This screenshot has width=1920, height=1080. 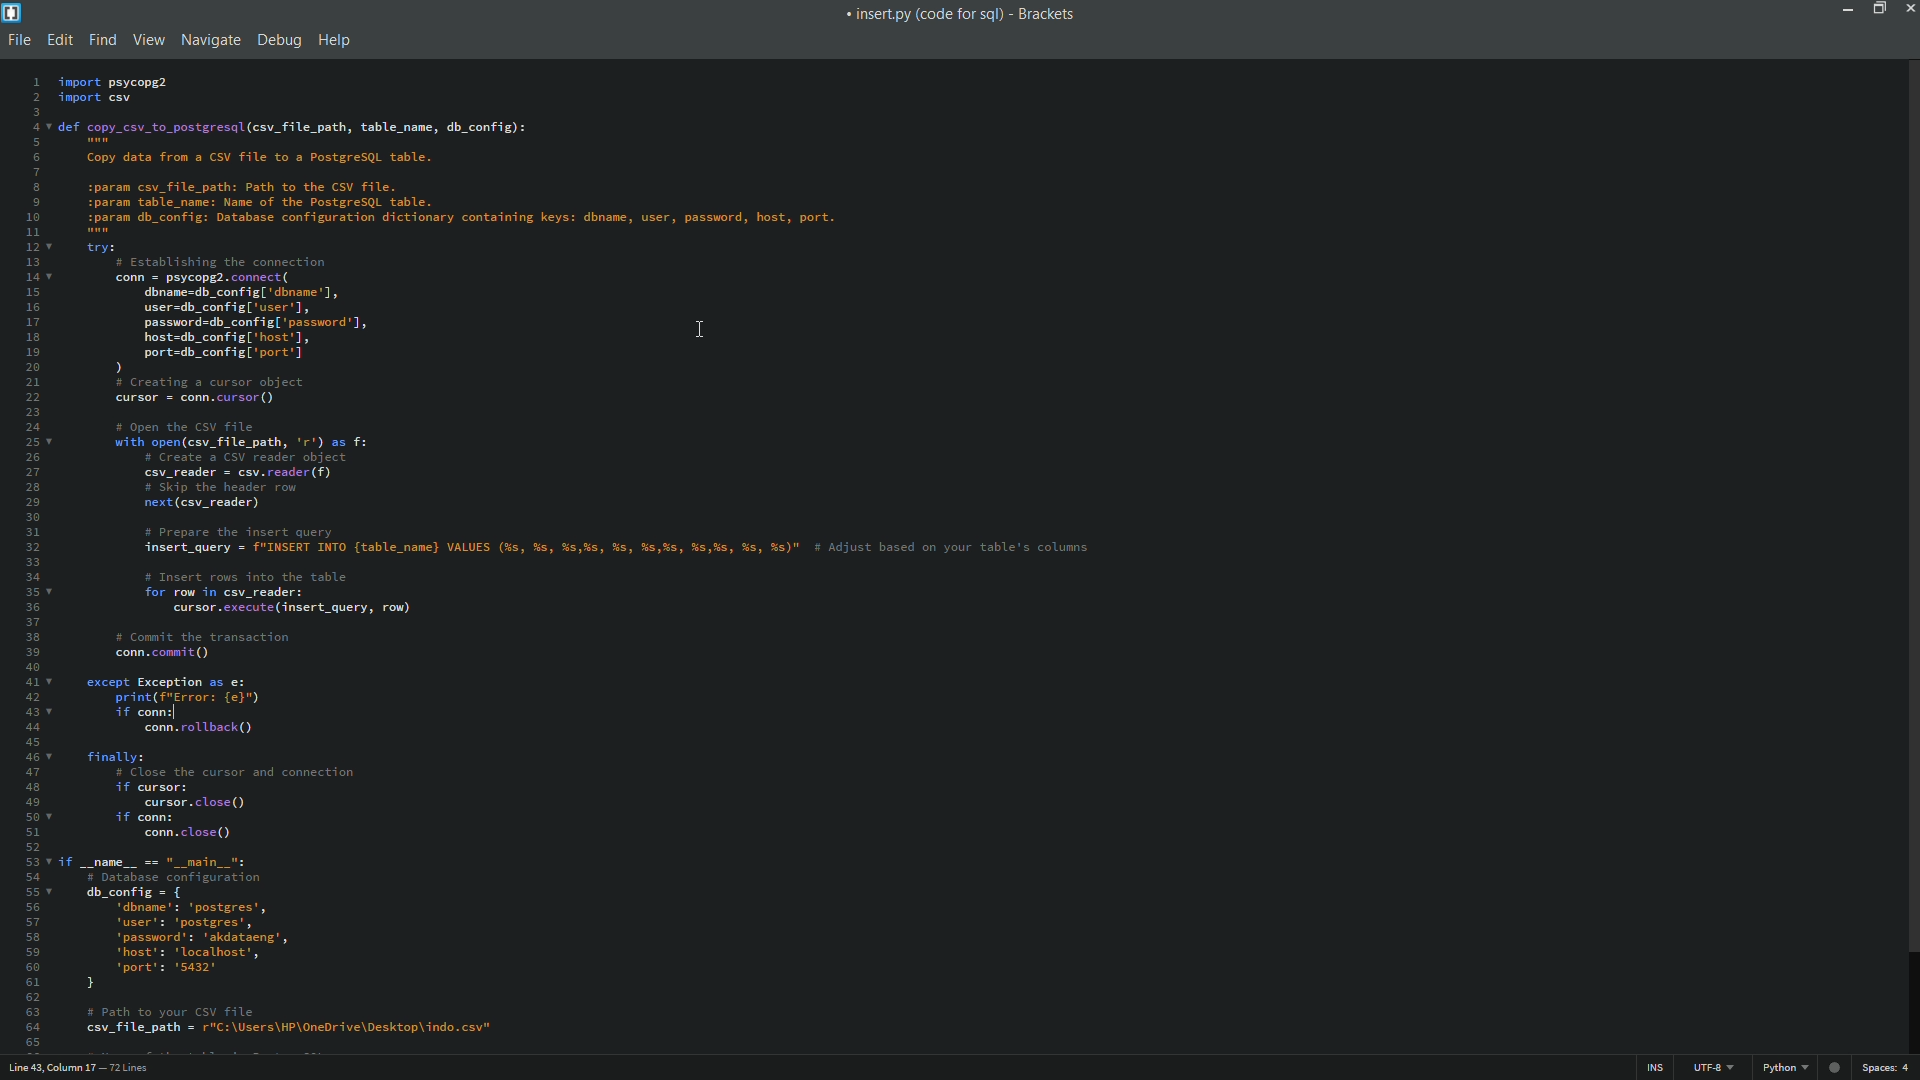 I want to click on app icon, so click(x=13, y=13).